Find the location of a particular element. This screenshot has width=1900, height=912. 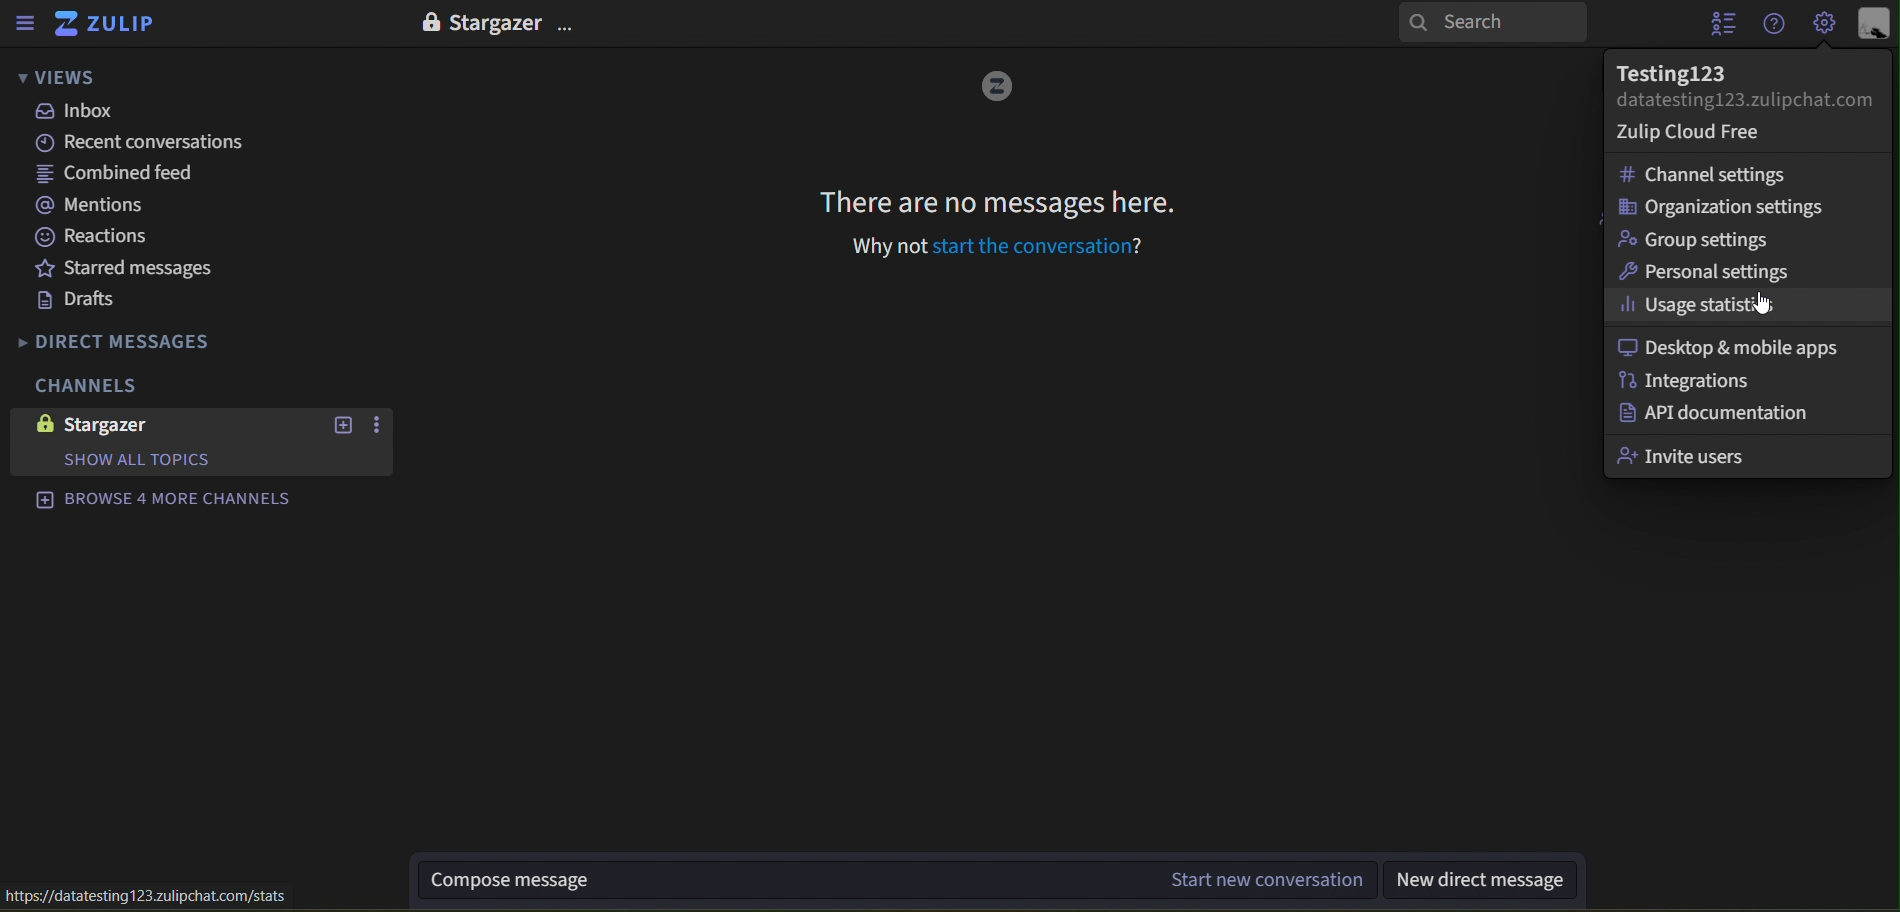

mentions is located at coordinates (89, 207).